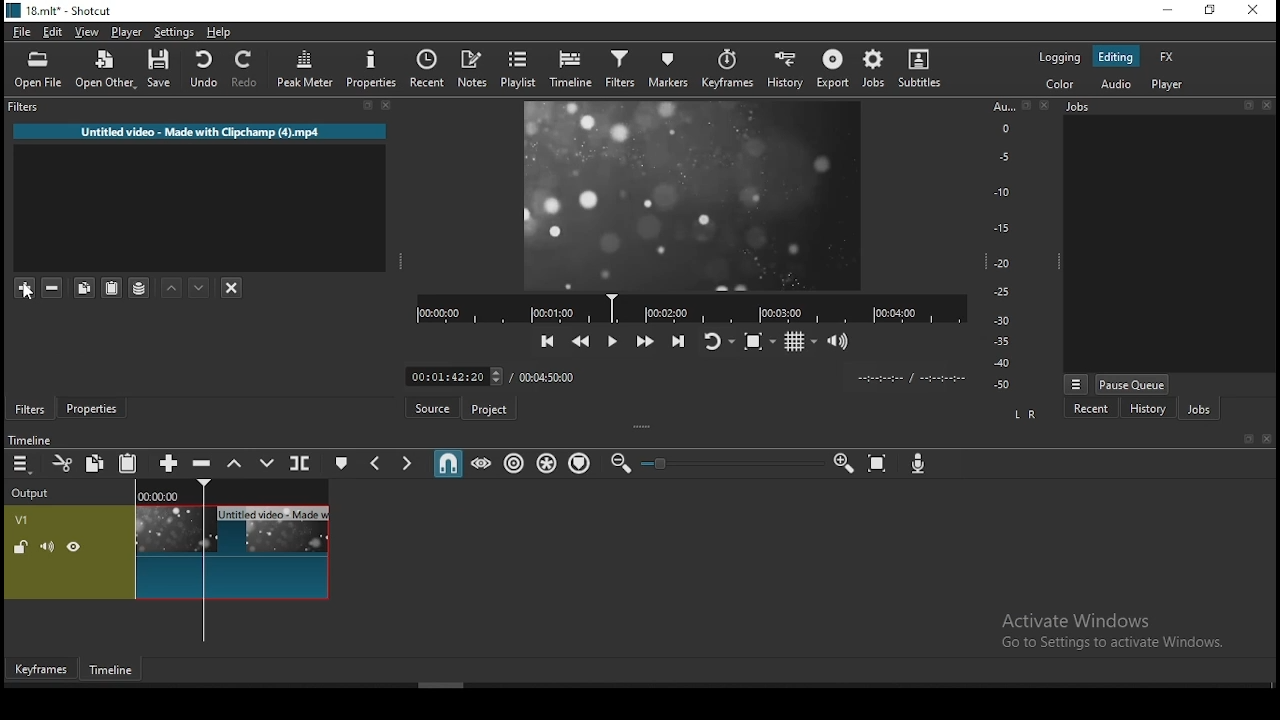  What do you see at coordinates (219, 33) in the screenshot?
I see `help` at bounding box center [219, 33].